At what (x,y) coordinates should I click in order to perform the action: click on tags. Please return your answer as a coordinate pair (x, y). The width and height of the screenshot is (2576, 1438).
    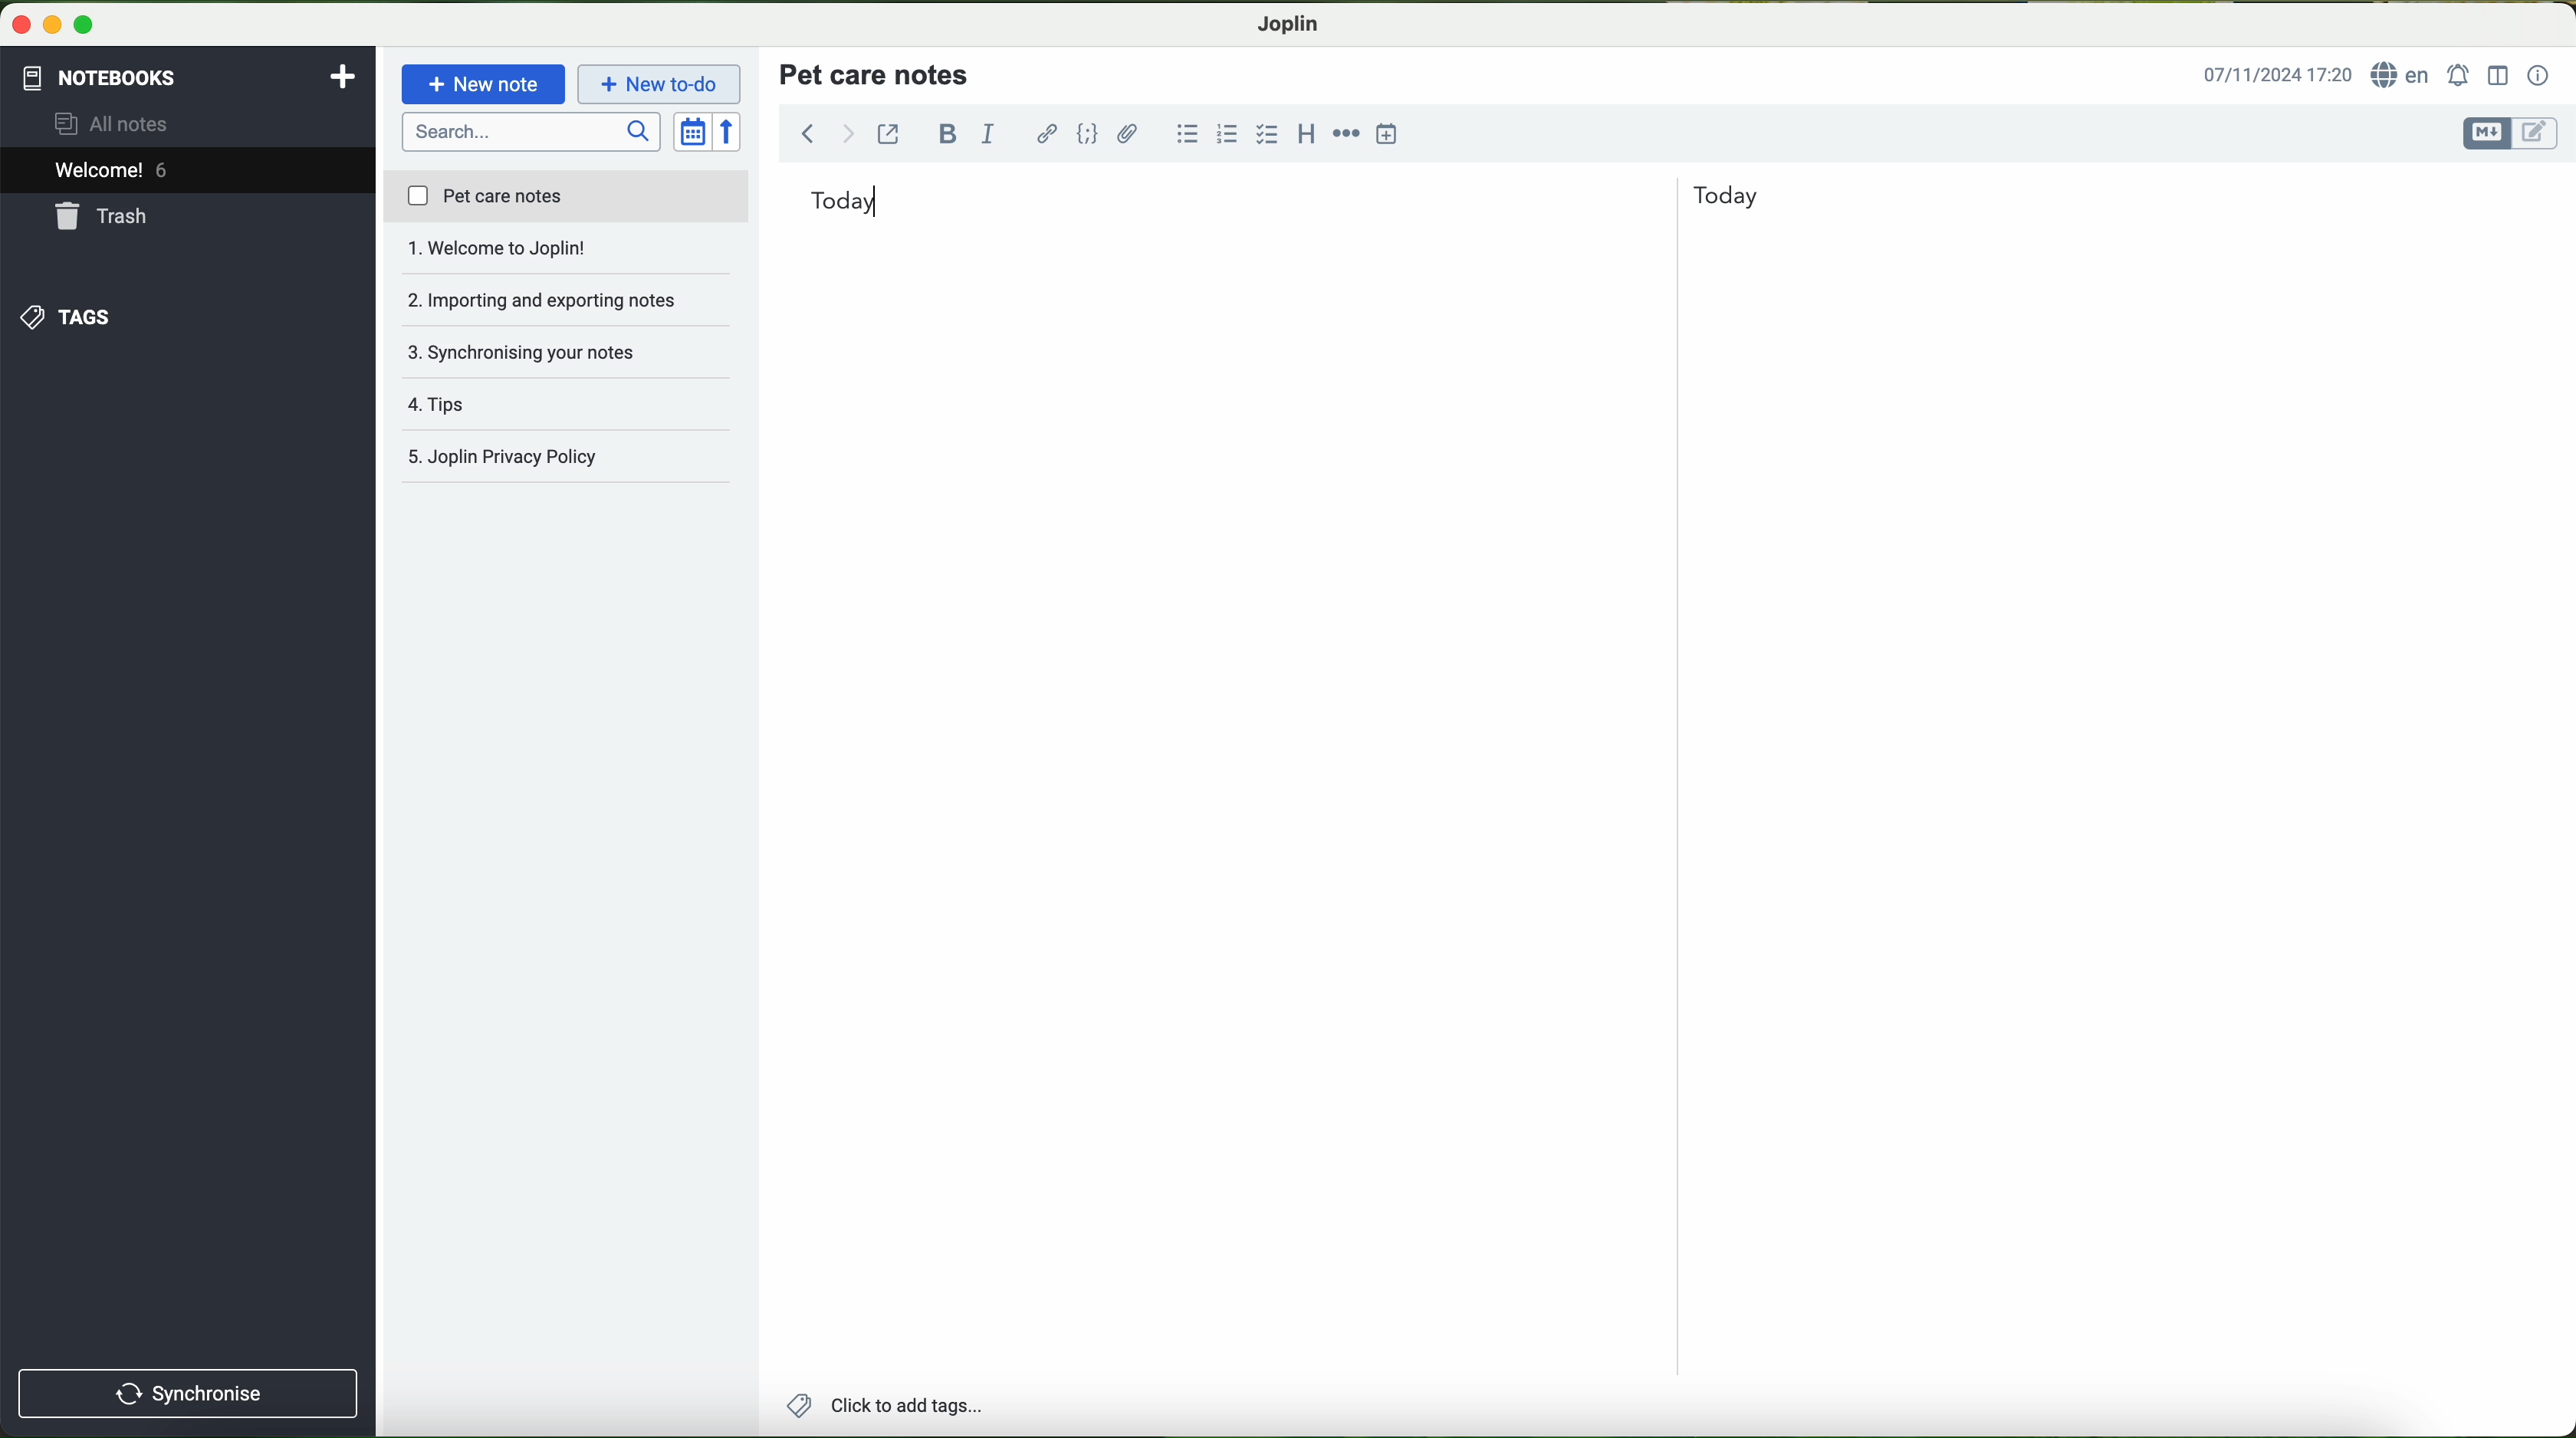
    Looking at the image, I should click on (63, 317).